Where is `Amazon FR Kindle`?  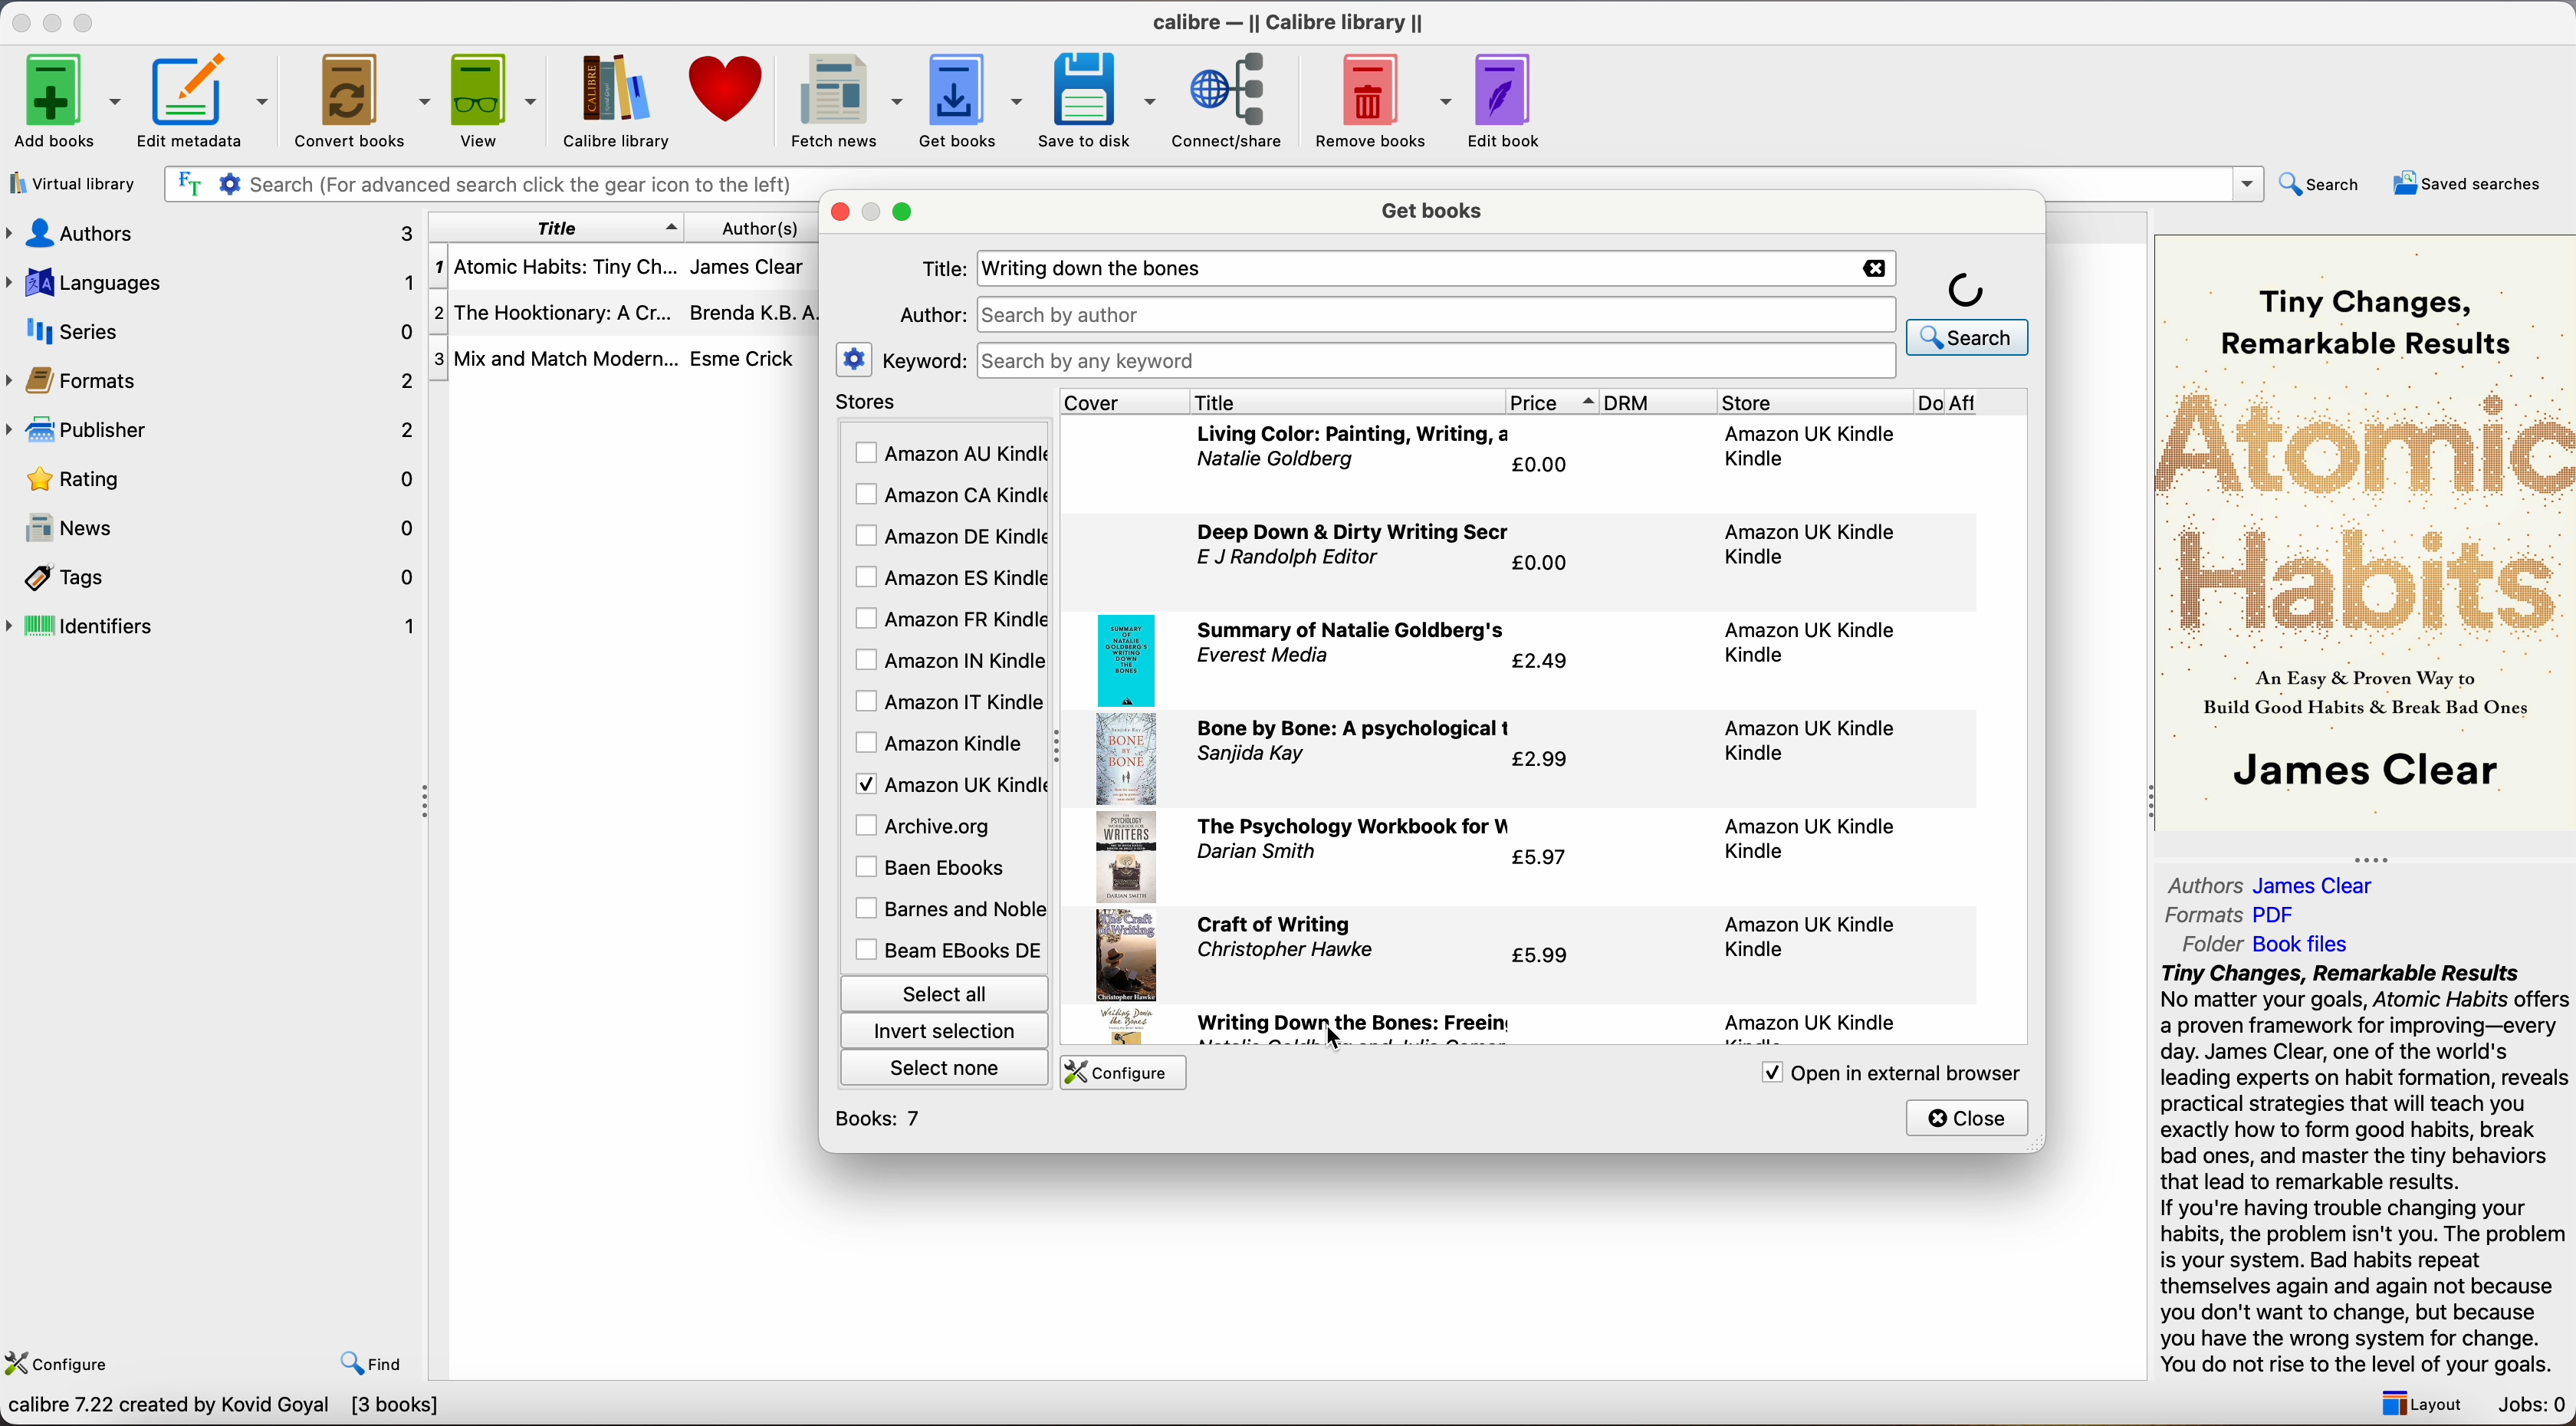
Amazon FR Kindle is located at coordinates (948, 617).